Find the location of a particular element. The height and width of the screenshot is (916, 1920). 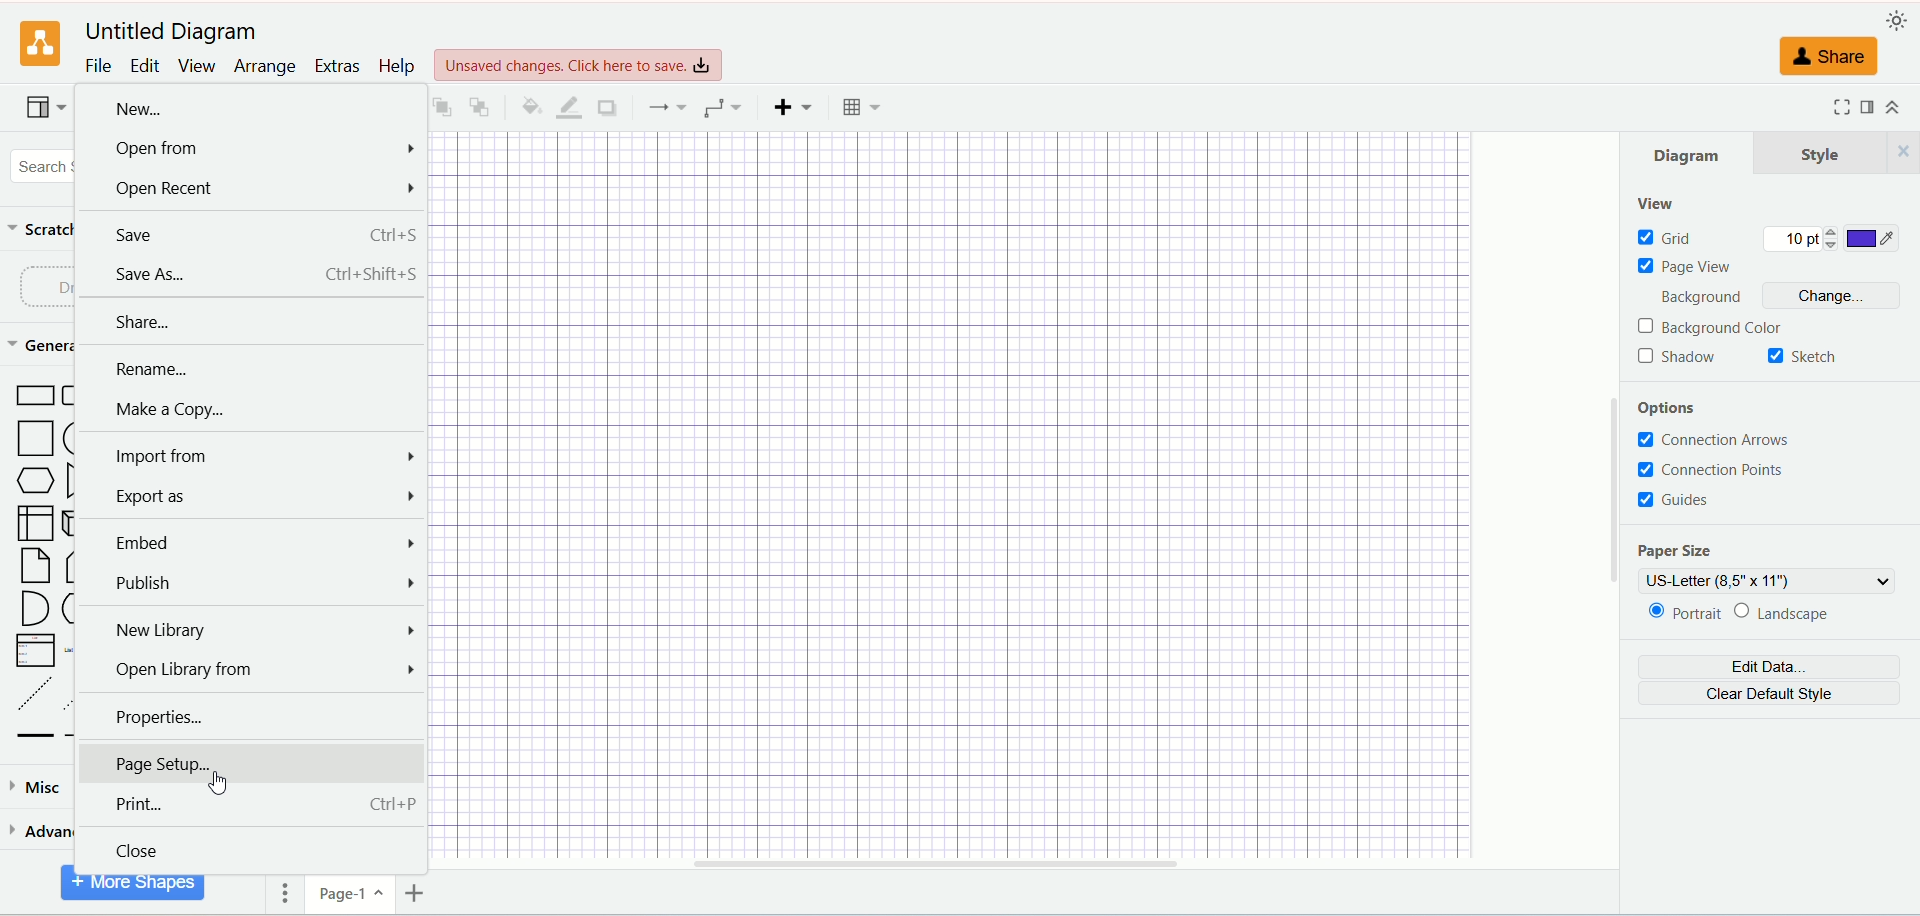

fullscreen is located at coordinates (1837, 107).